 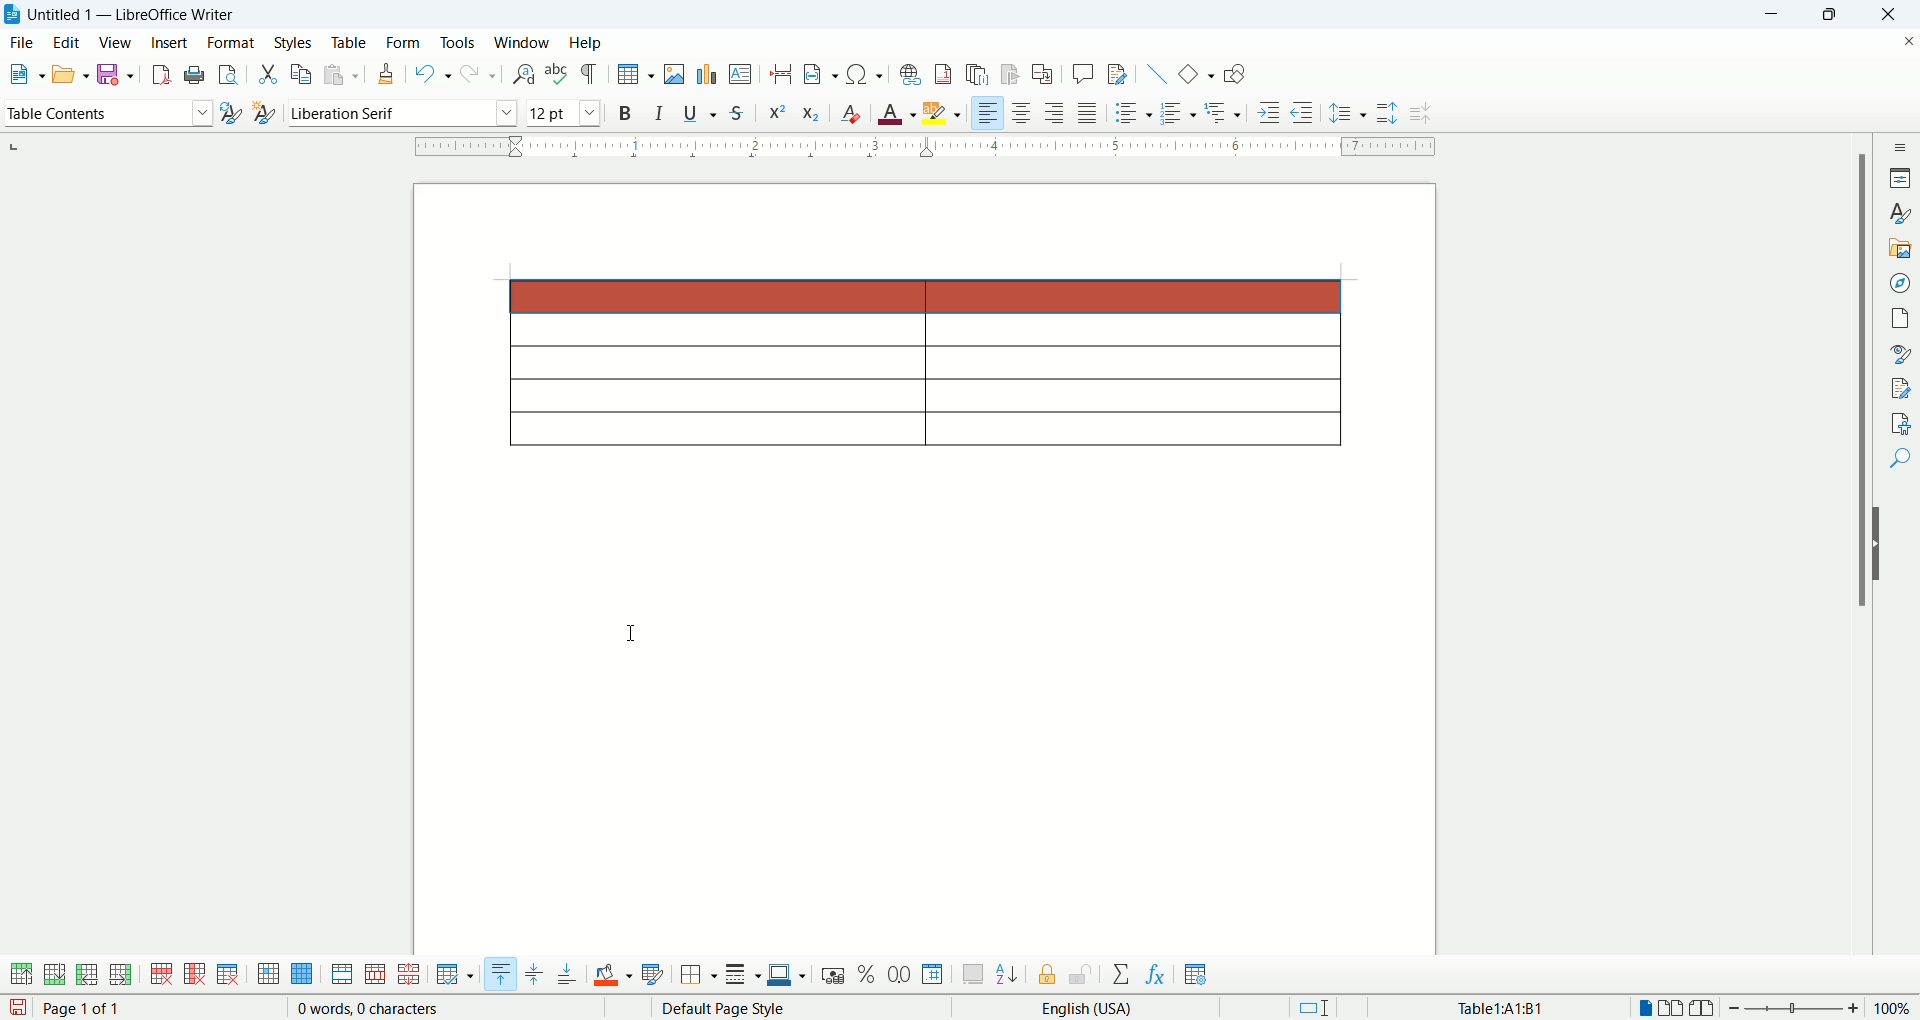 What do you see at coordinates (106, 110) in the screenshot?
I see `pragraph style` at bounding box center [106, 110].